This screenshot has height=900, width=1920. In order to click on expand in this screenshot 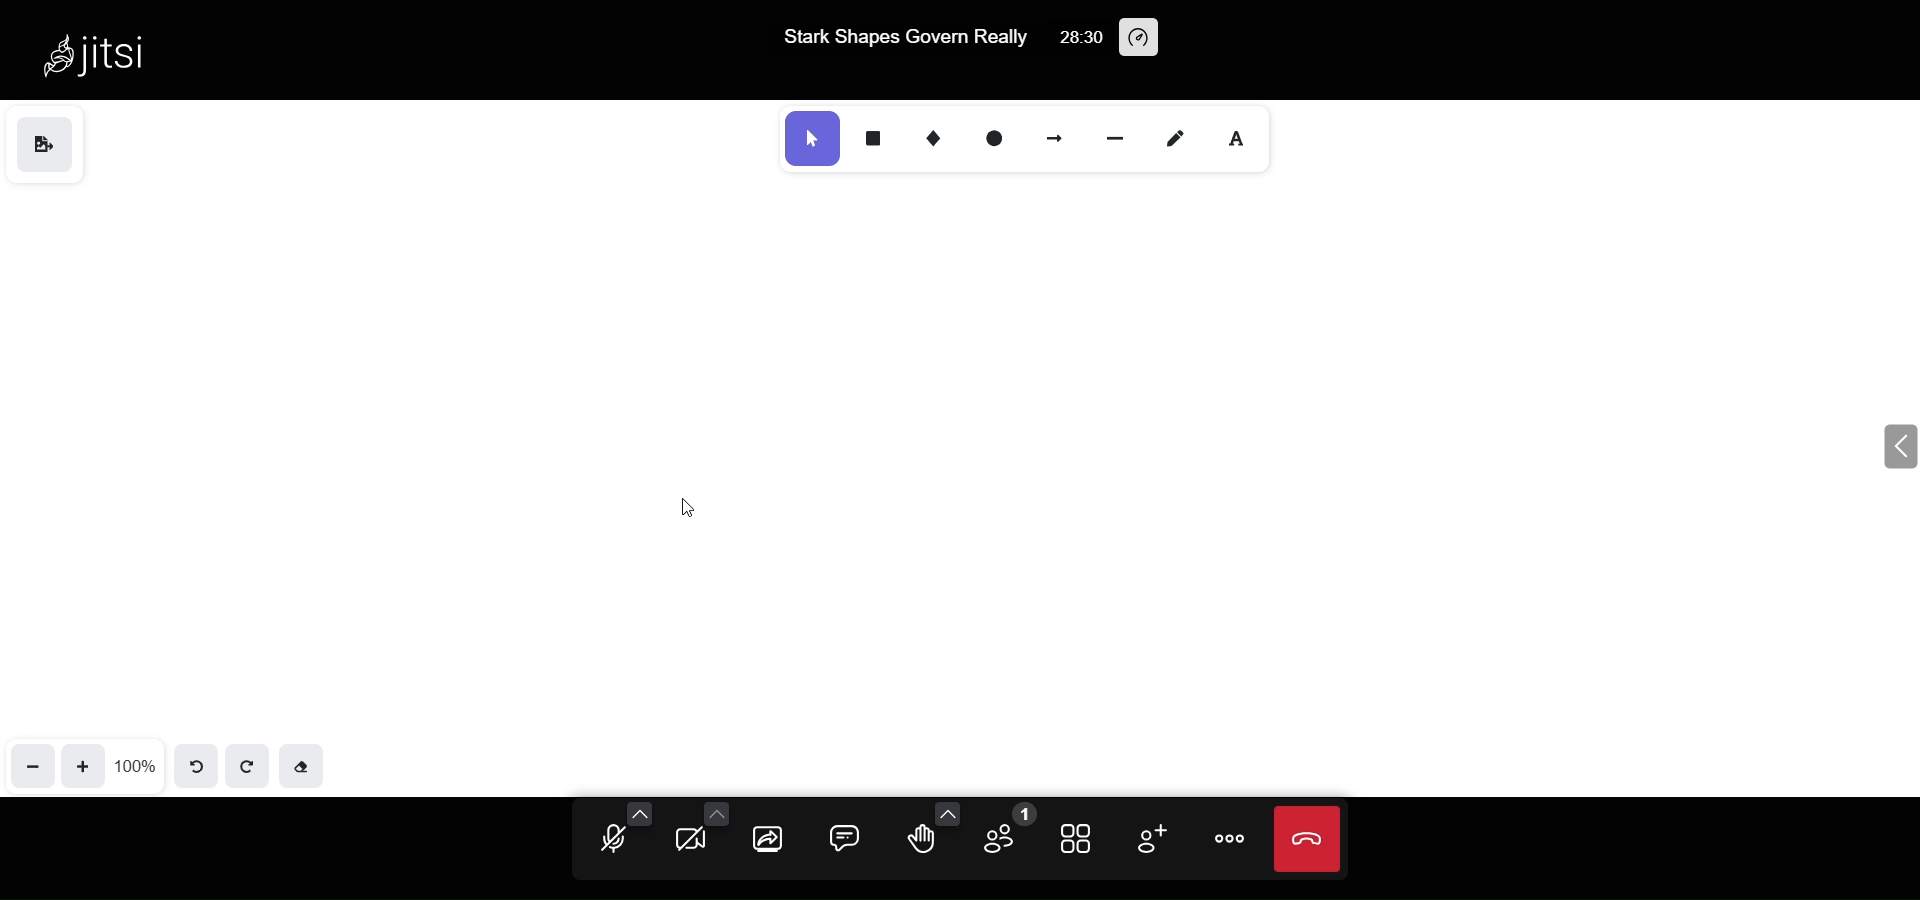, I will do `click(1896, 445)`.